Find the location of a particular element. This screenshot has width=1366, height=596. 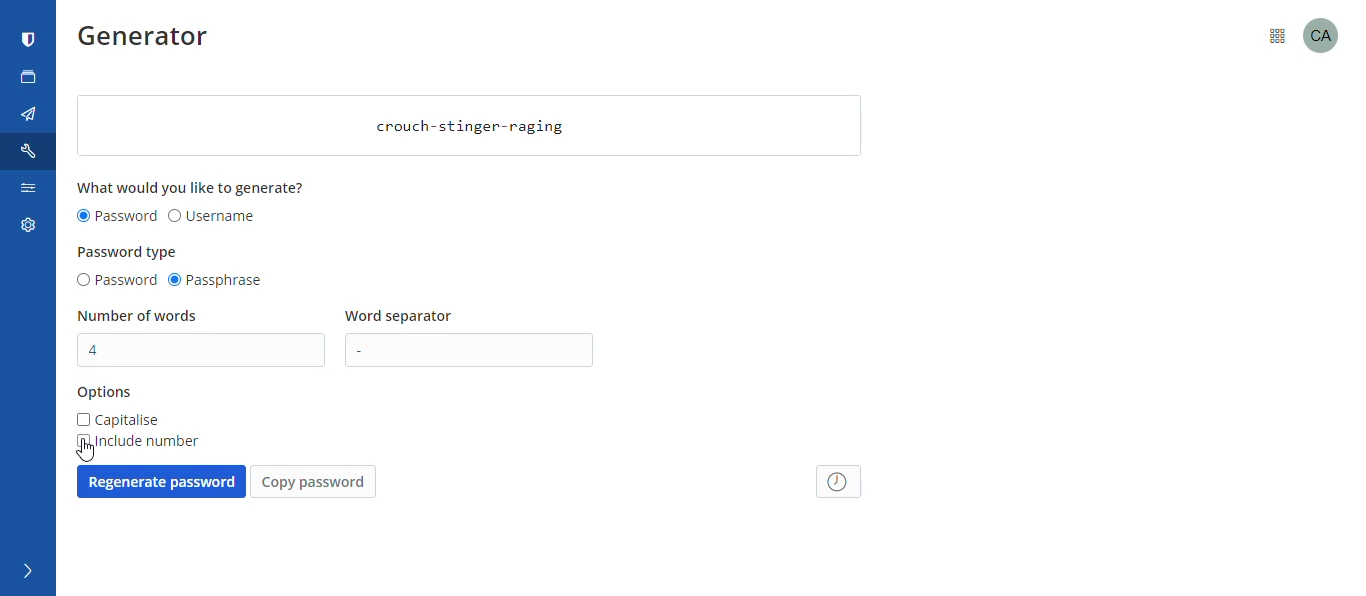

search settings is located at coordinates (27, 192).